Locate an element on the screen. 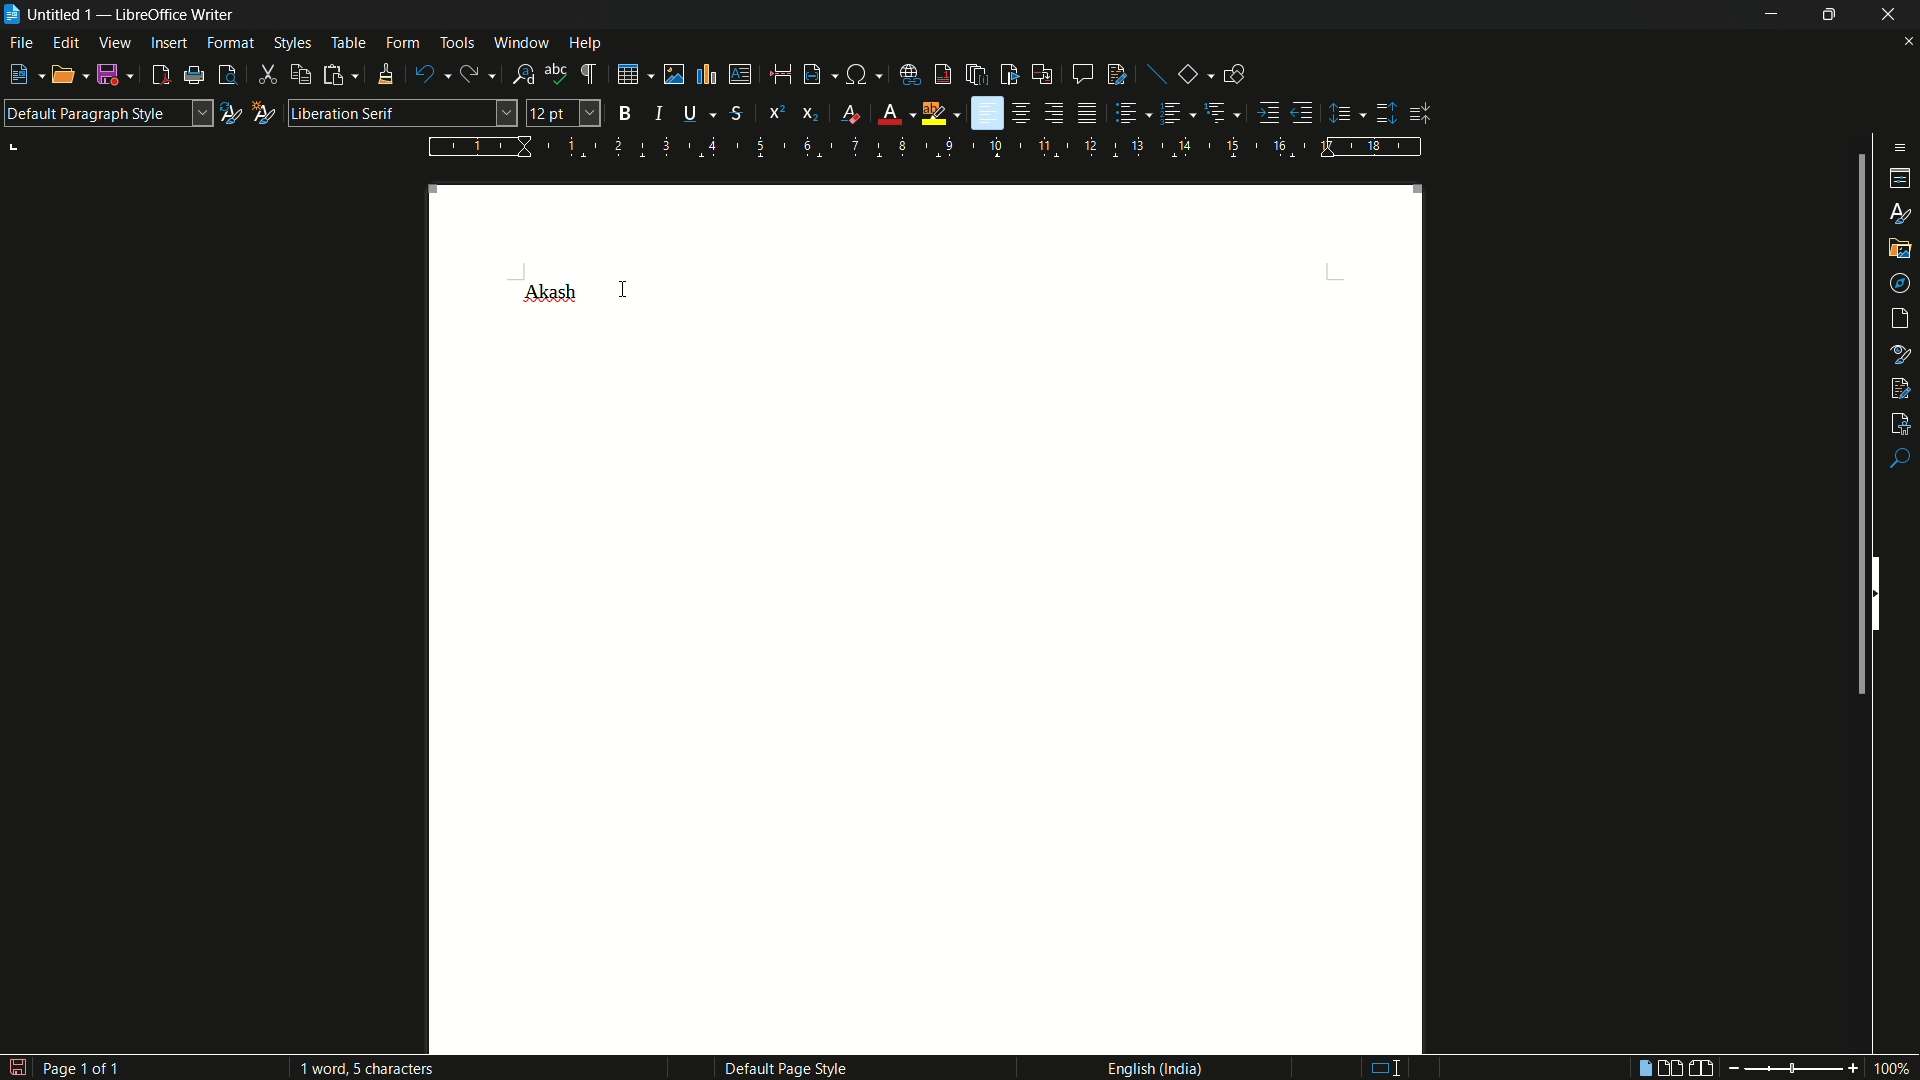  undo is located at coordinates (432, 74).